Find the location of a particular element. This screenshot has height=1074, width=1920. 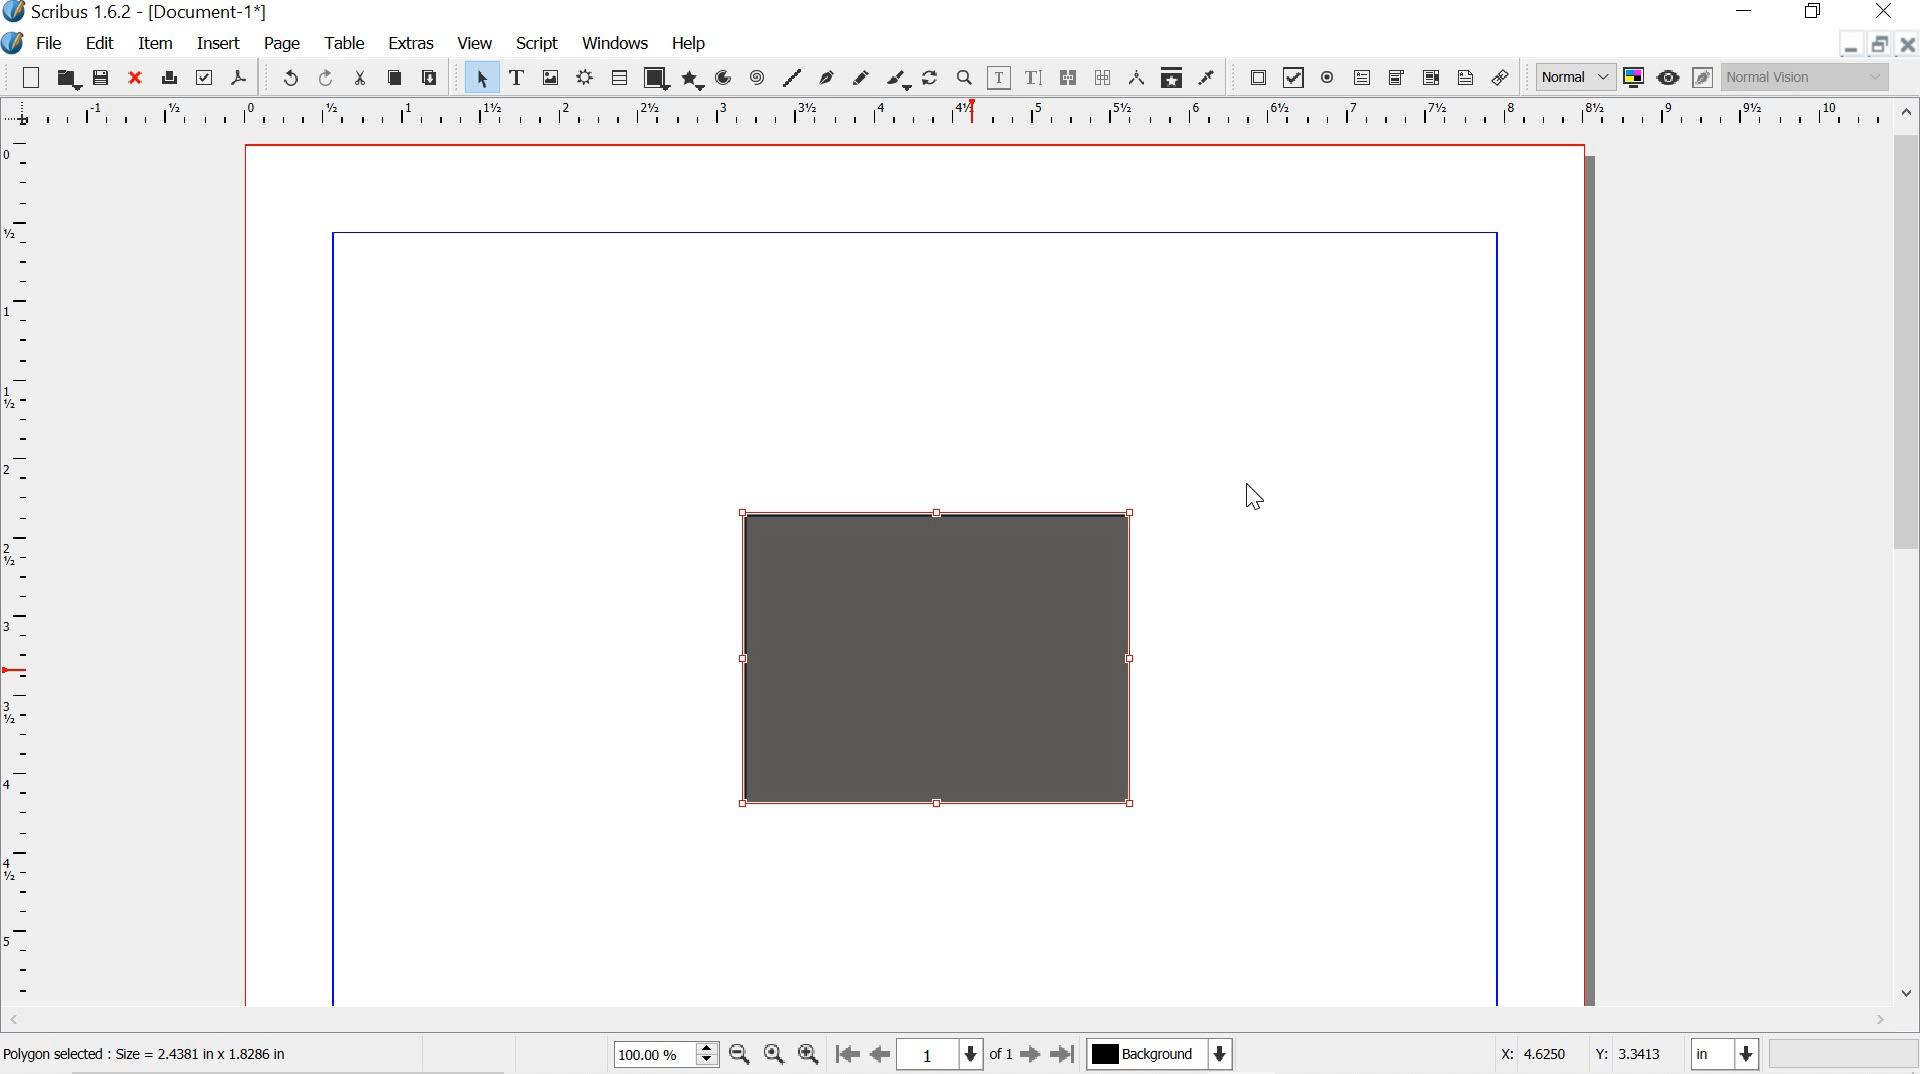

scribus logo is located at coordinates (16, 43).